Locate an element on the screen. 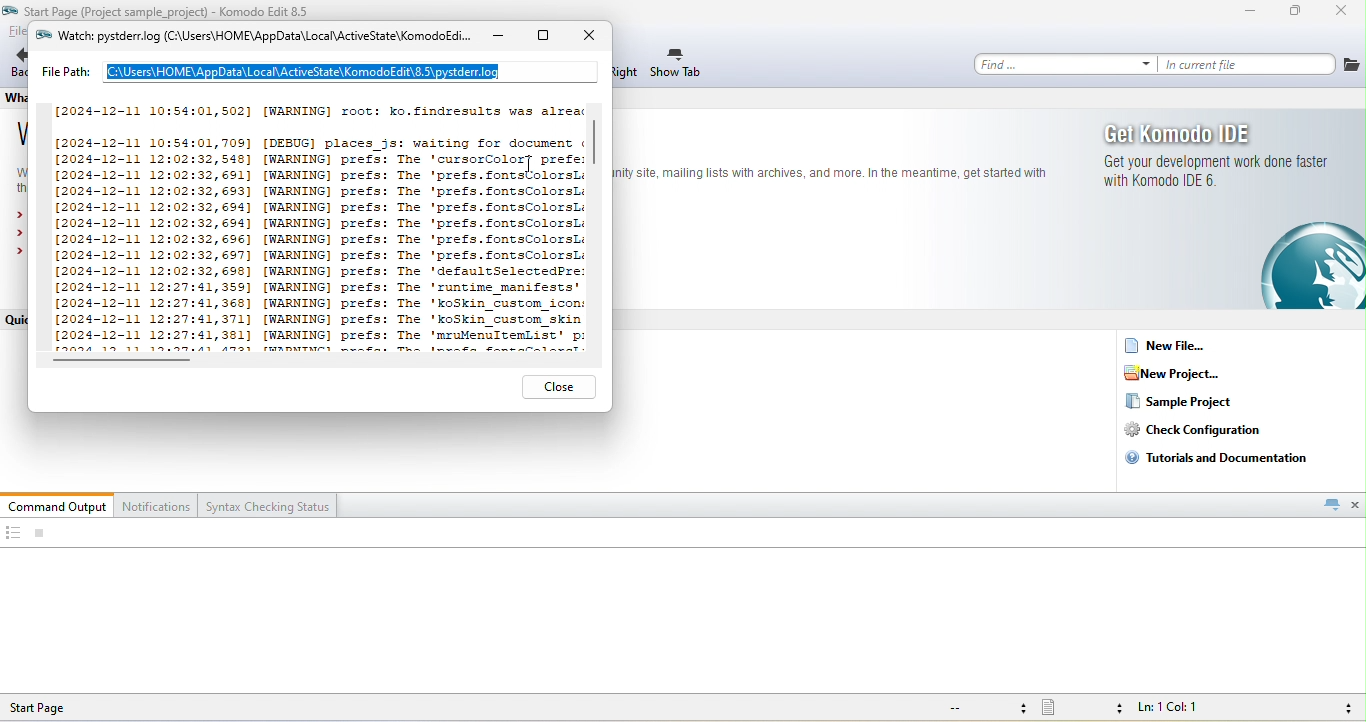 The height and width of the screenshot is (722, 1366). globe icon is located at coordinates (1298, 266).